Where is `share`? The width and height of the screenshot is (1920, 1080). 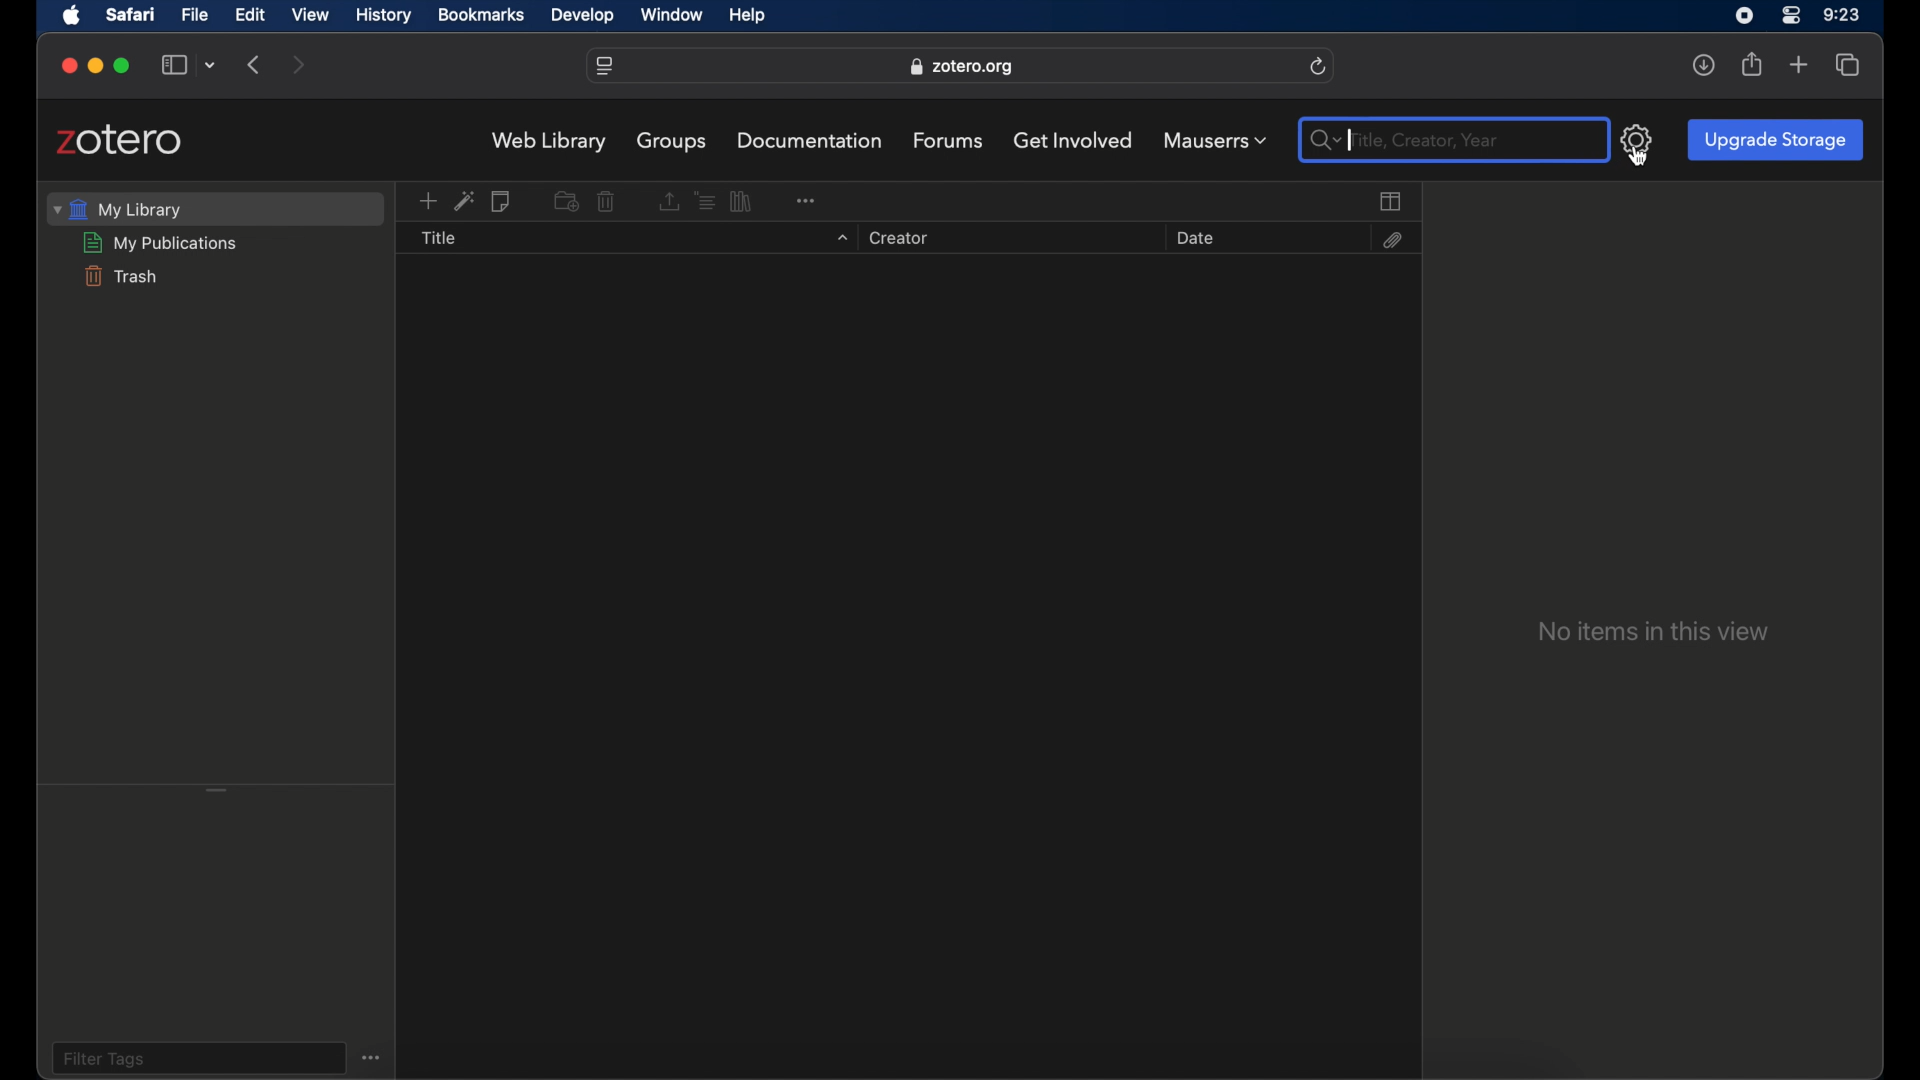 share is located at coordinates (1753, 64).